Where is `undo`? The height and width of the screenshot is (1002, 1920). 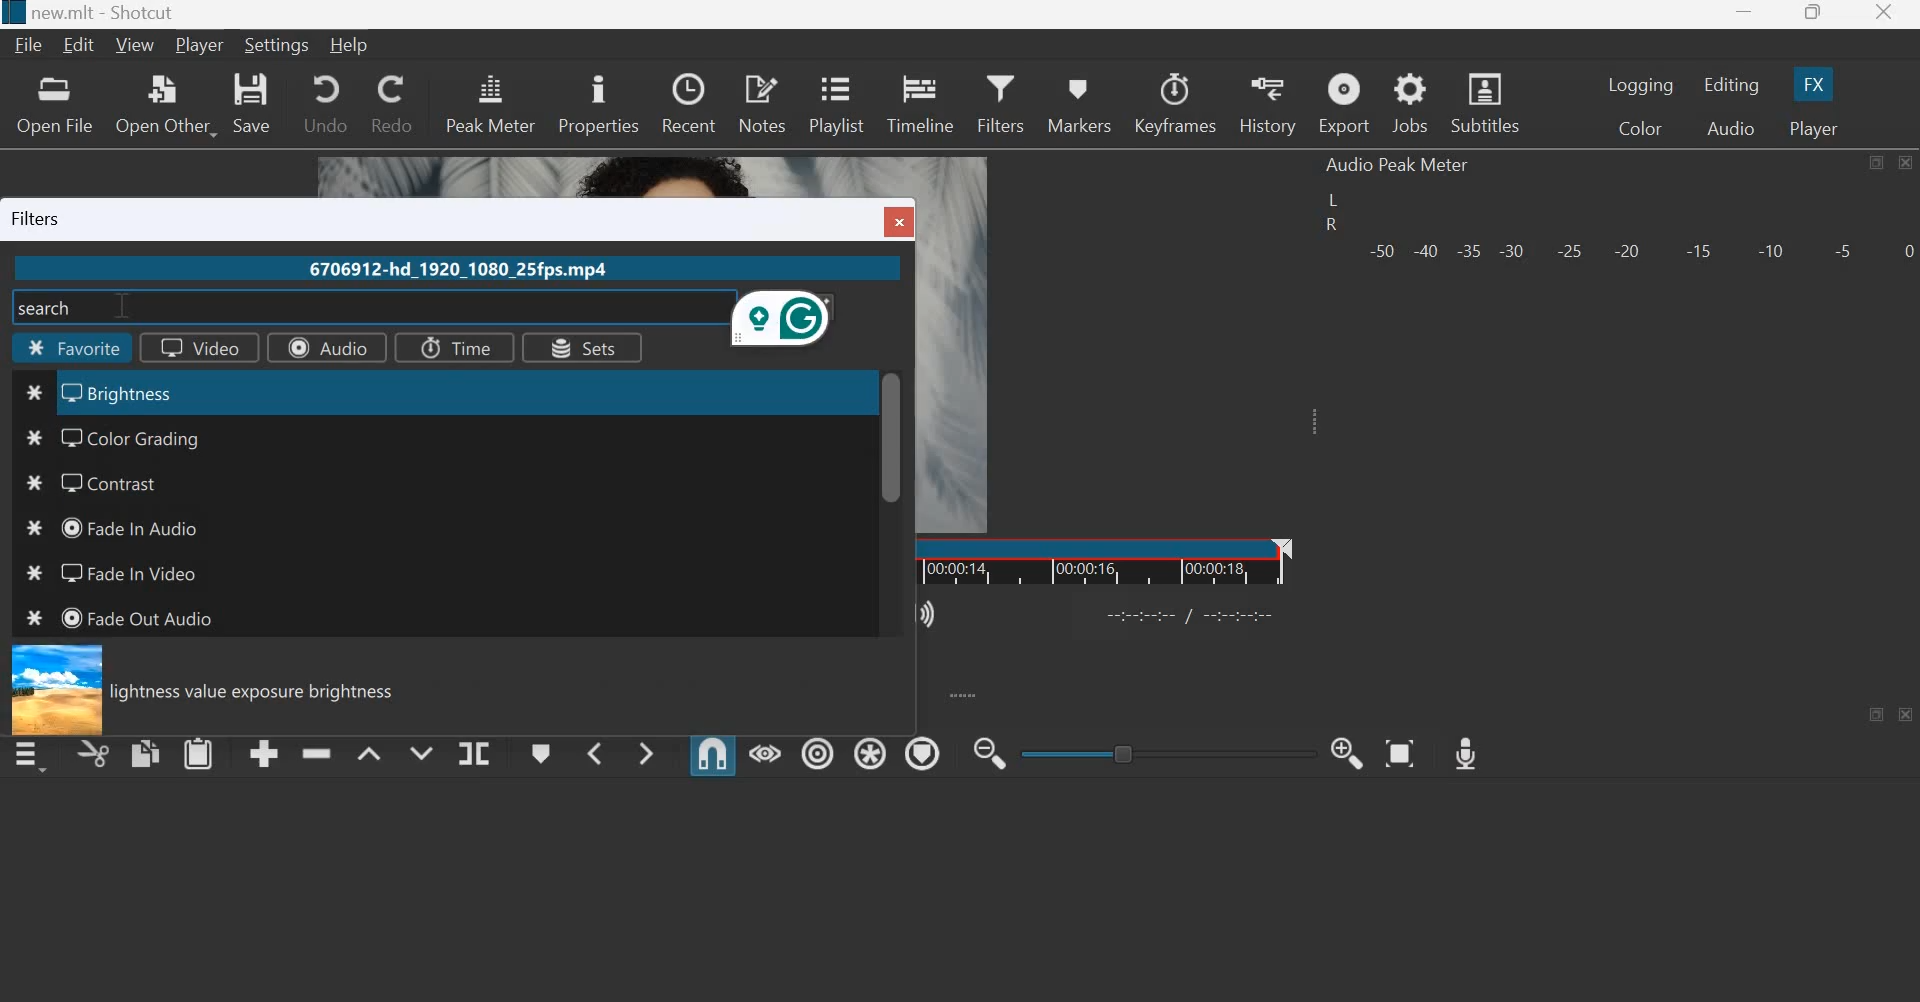 undo is located at coordinates (325, 101).